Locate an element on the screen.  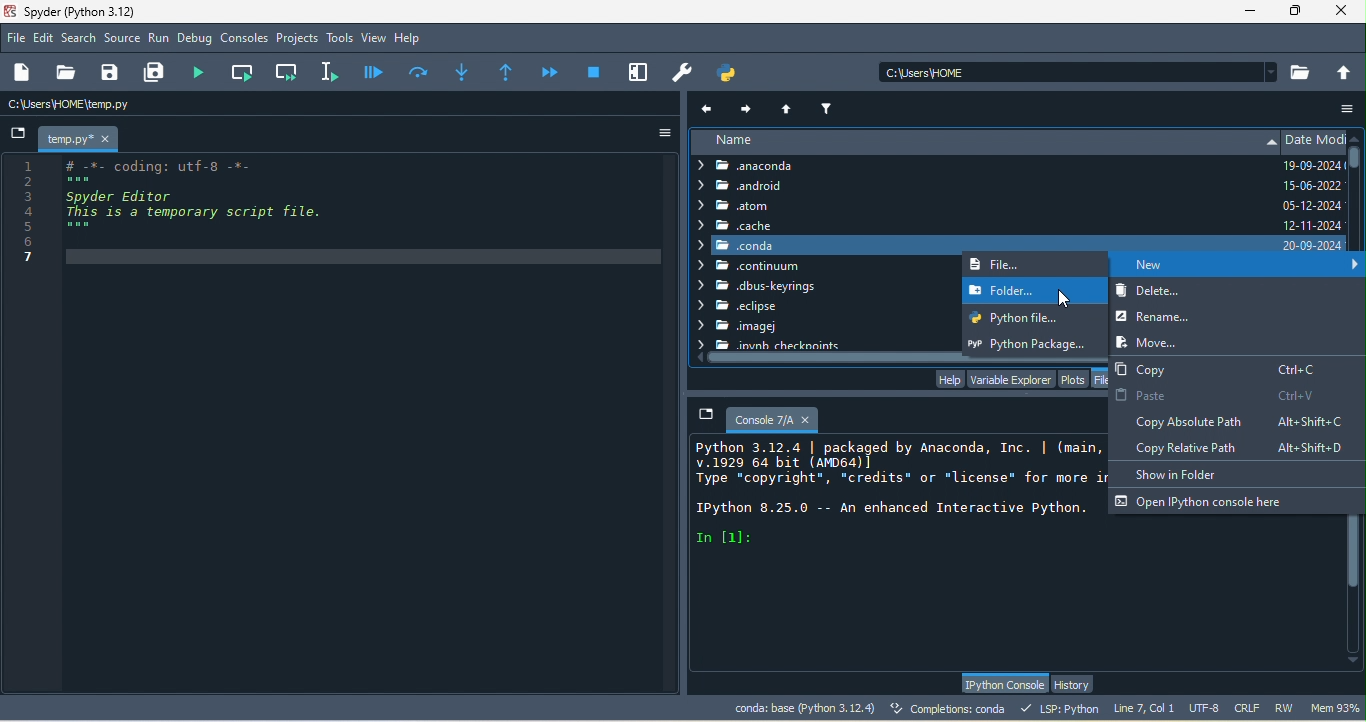
vertical scroll bar is located at coordinates (1357, 173).